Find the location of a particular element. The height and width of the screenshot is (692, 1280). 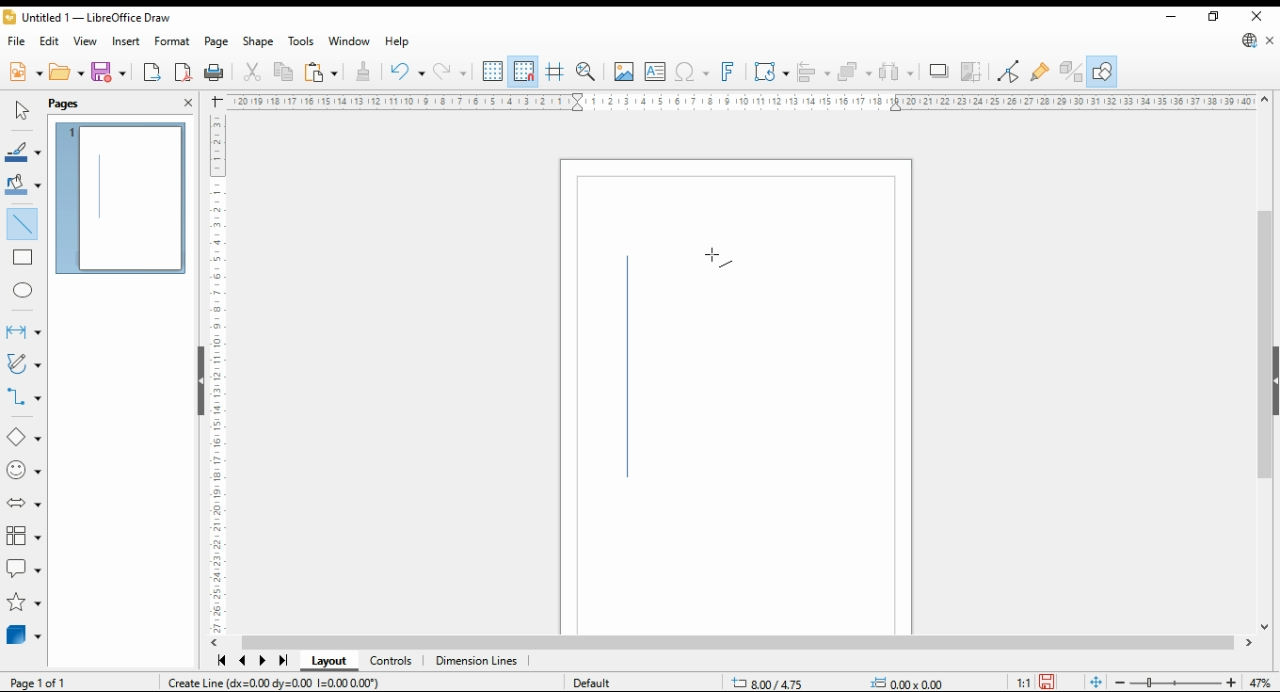

create vertical line is located at coordinates (314, 683).